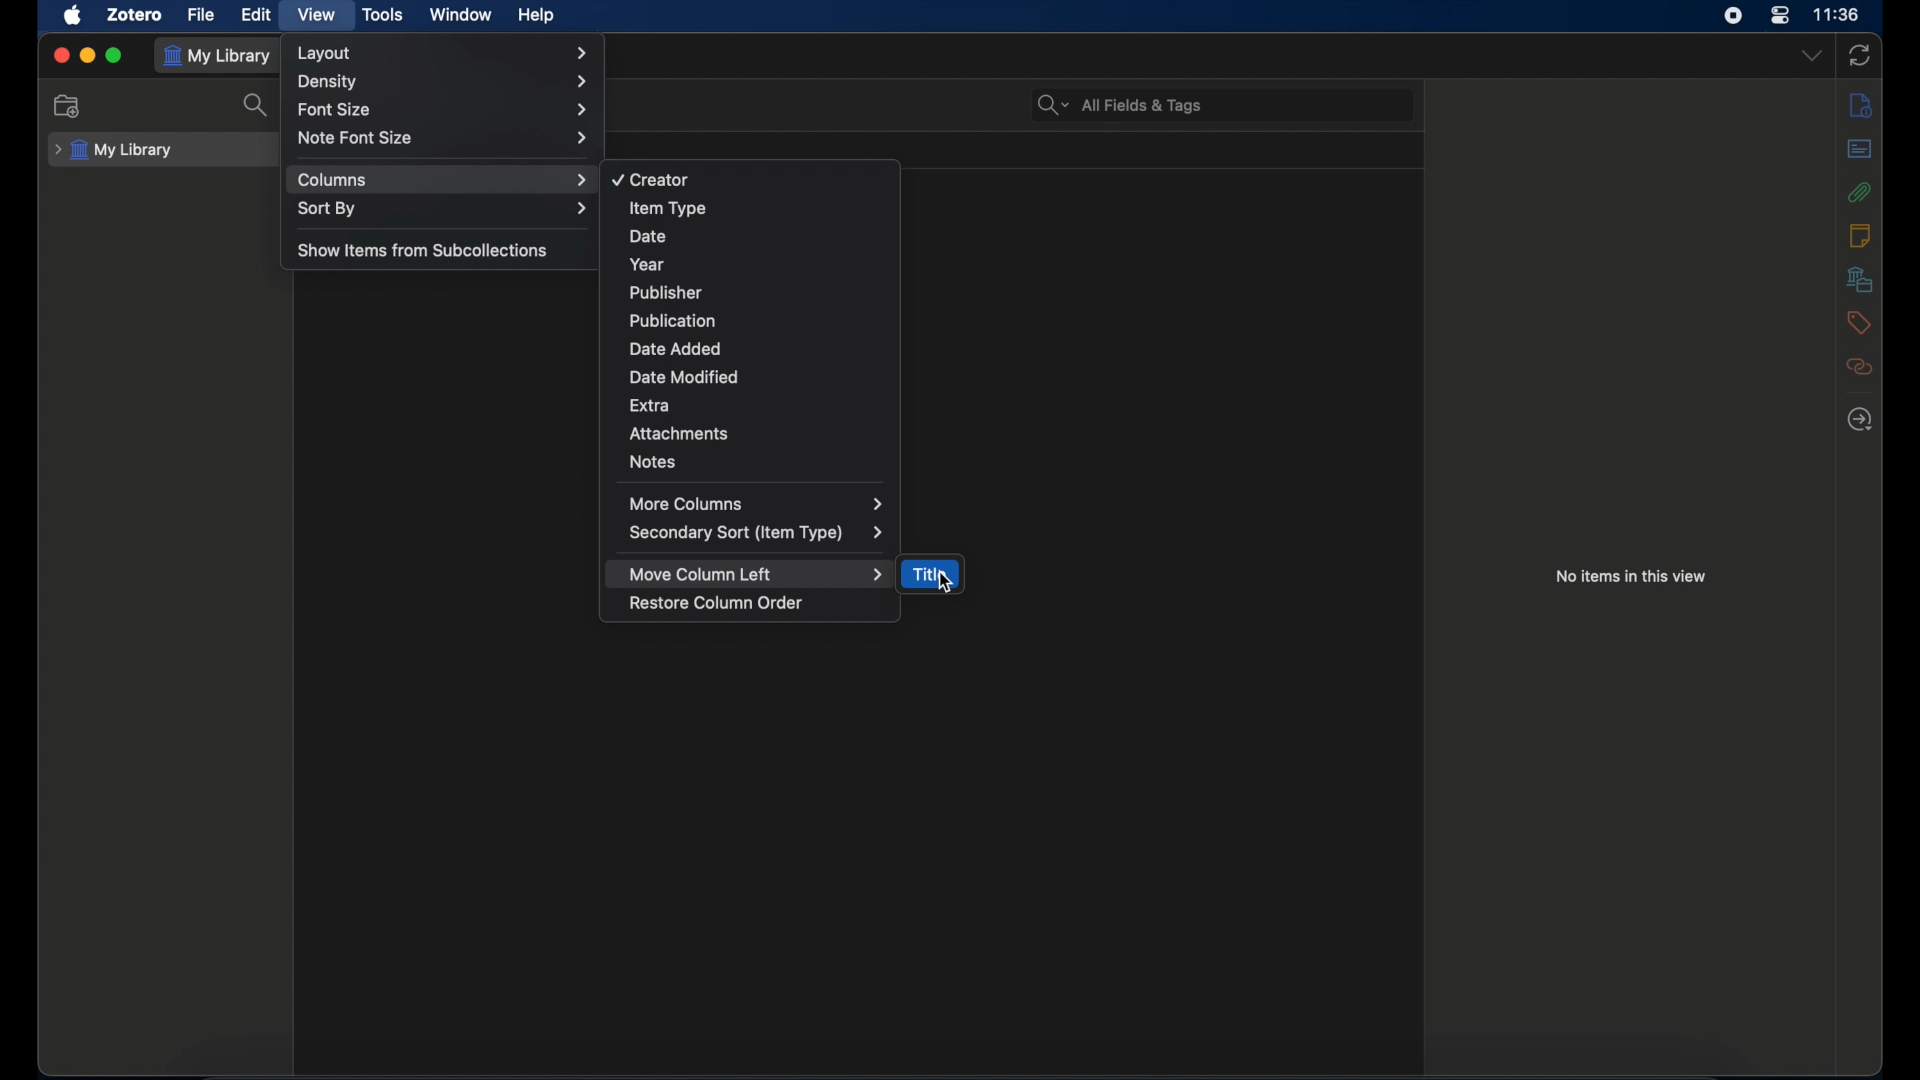 The width and height of the screenshot is (1920, 1080). I want to click on publication, so click(673, 320).